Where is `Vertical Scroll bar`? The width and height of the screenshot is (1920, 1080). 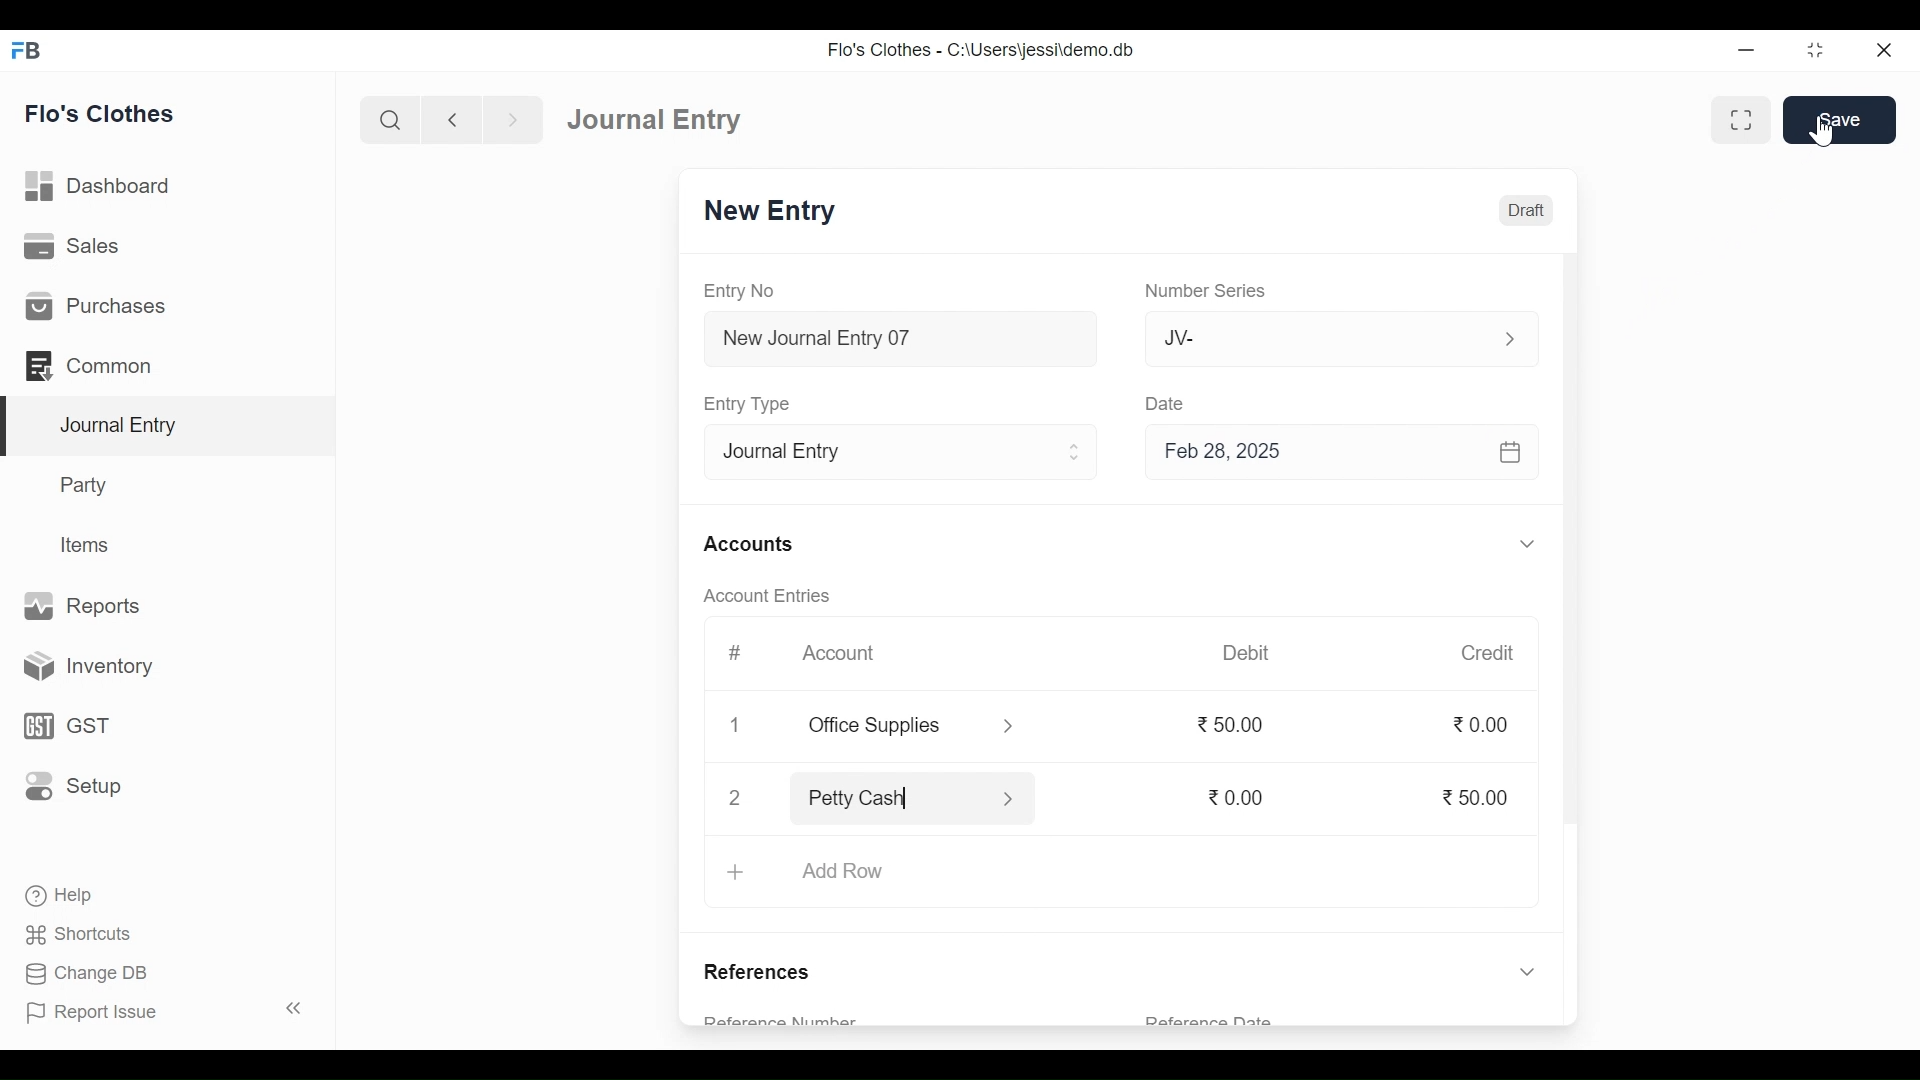
Vertical Scroll bar is located at coordinates (1573, 564).